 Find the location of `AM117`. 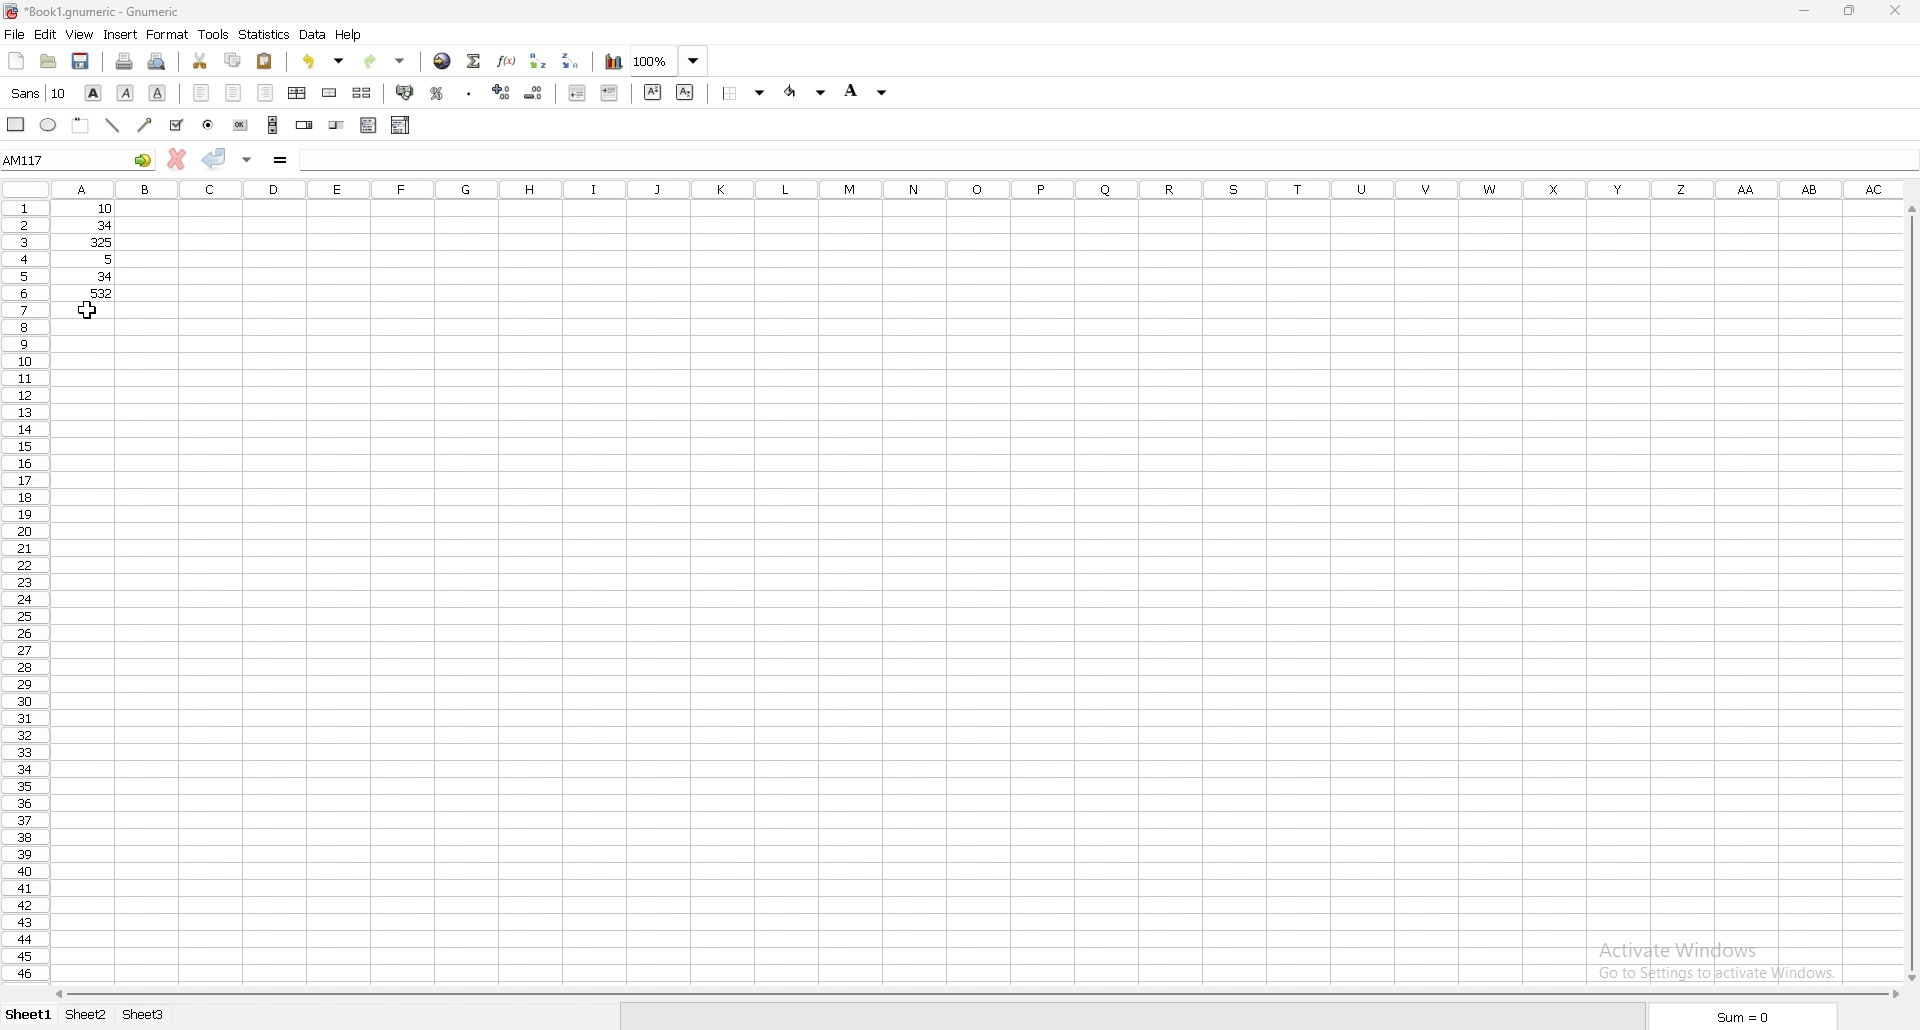

AM117 is located at coordinates (79, 159).